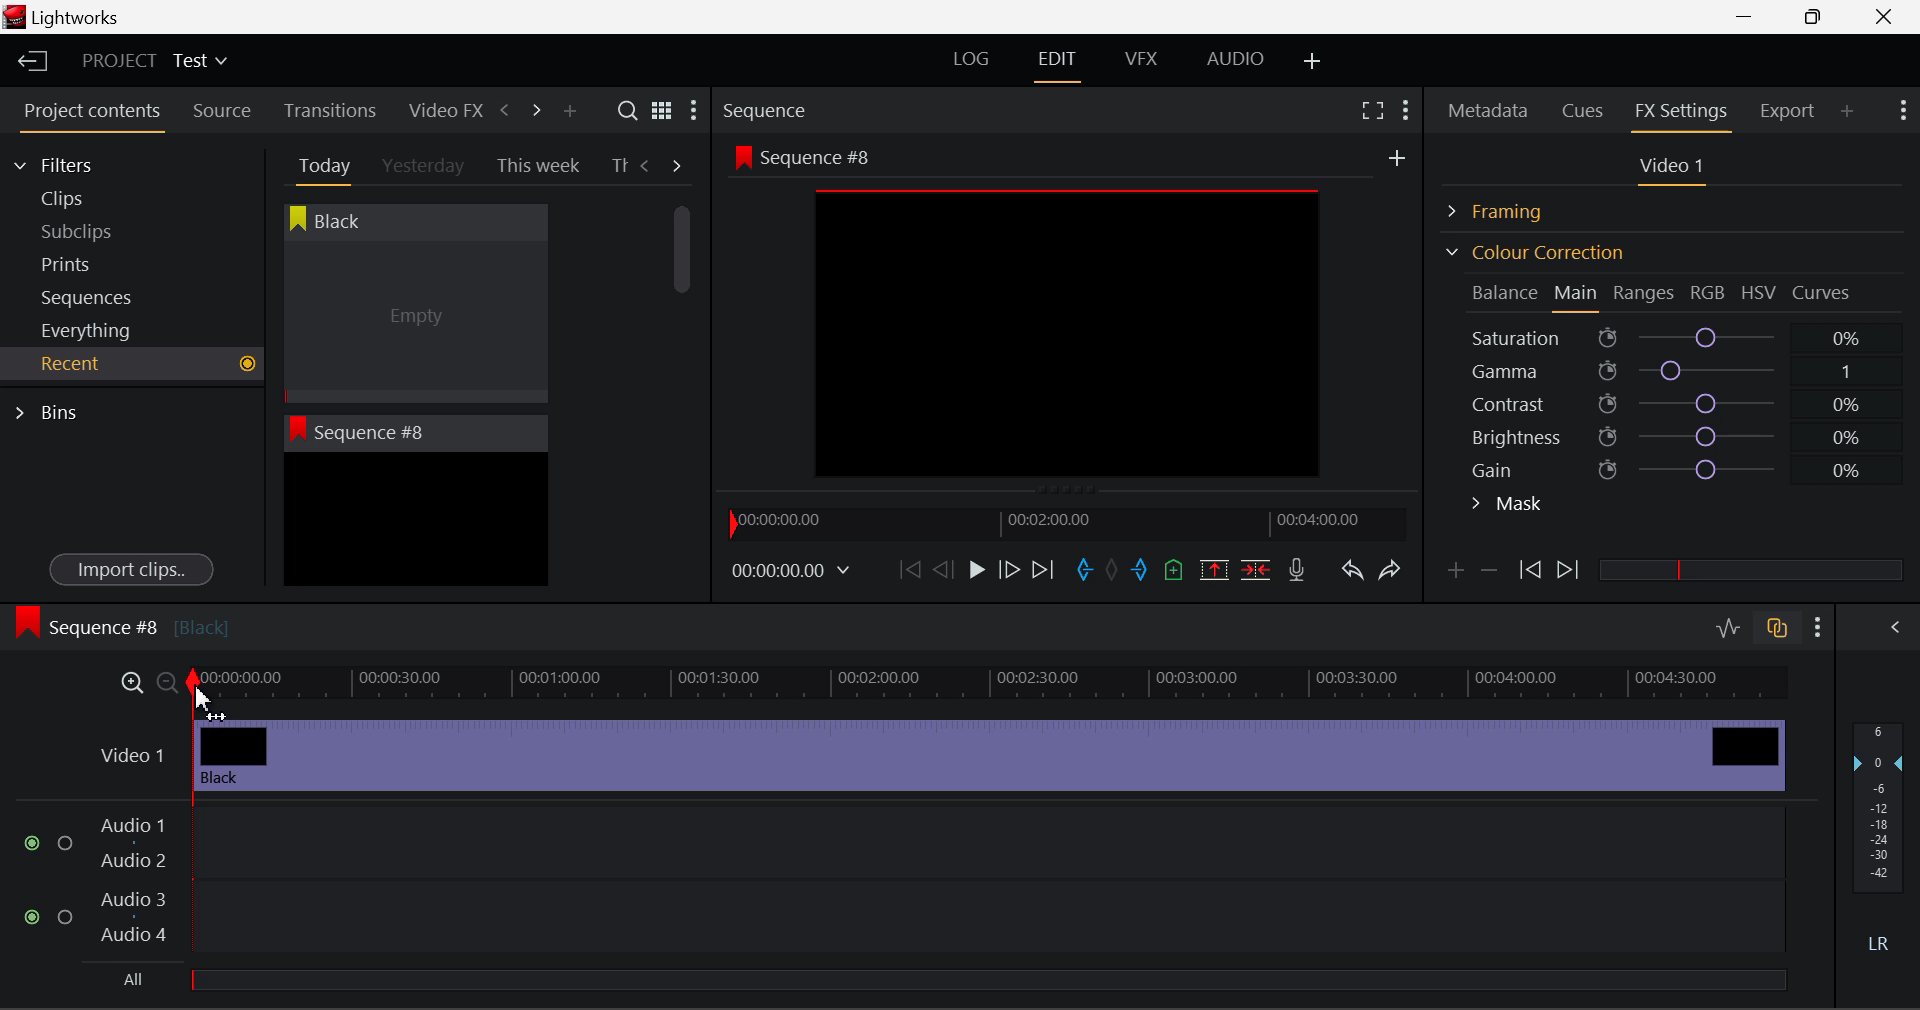  Describe the element at coordinates (619, 164) in the screenshot. I see `Th` at that location.